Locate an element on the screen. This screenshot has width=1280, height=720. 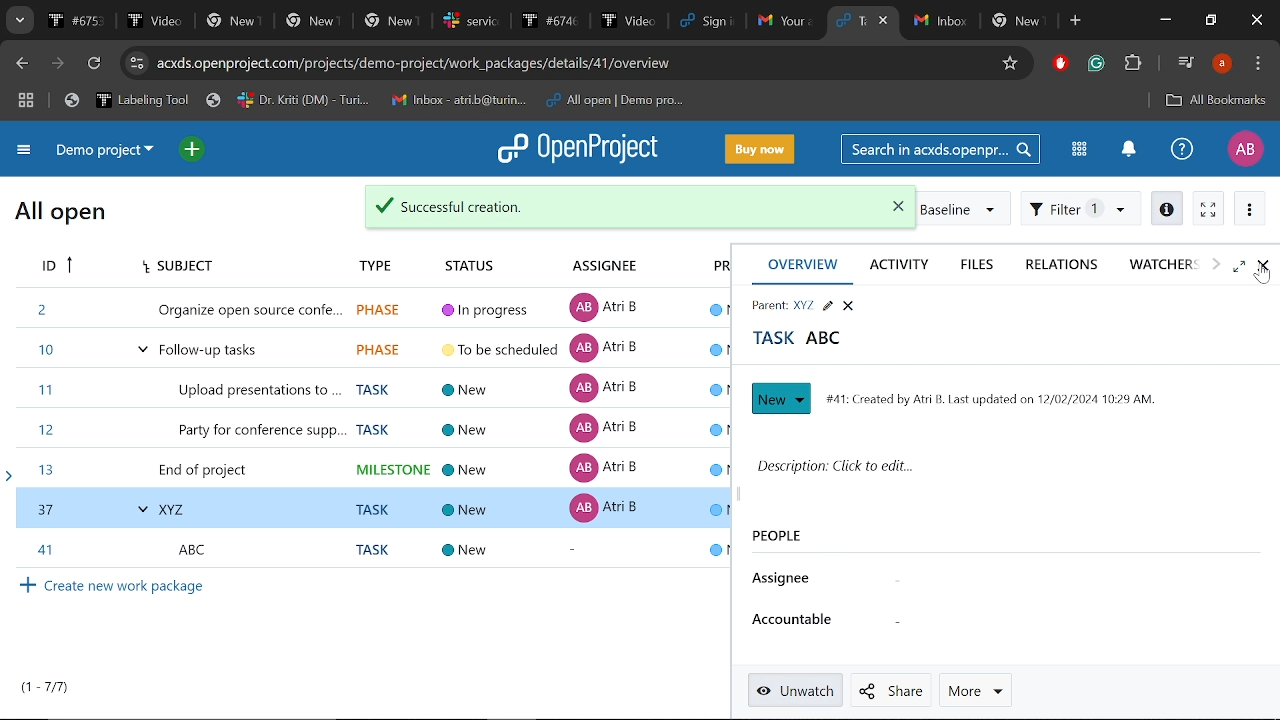
Filter is located at coordinates (1081, 207).